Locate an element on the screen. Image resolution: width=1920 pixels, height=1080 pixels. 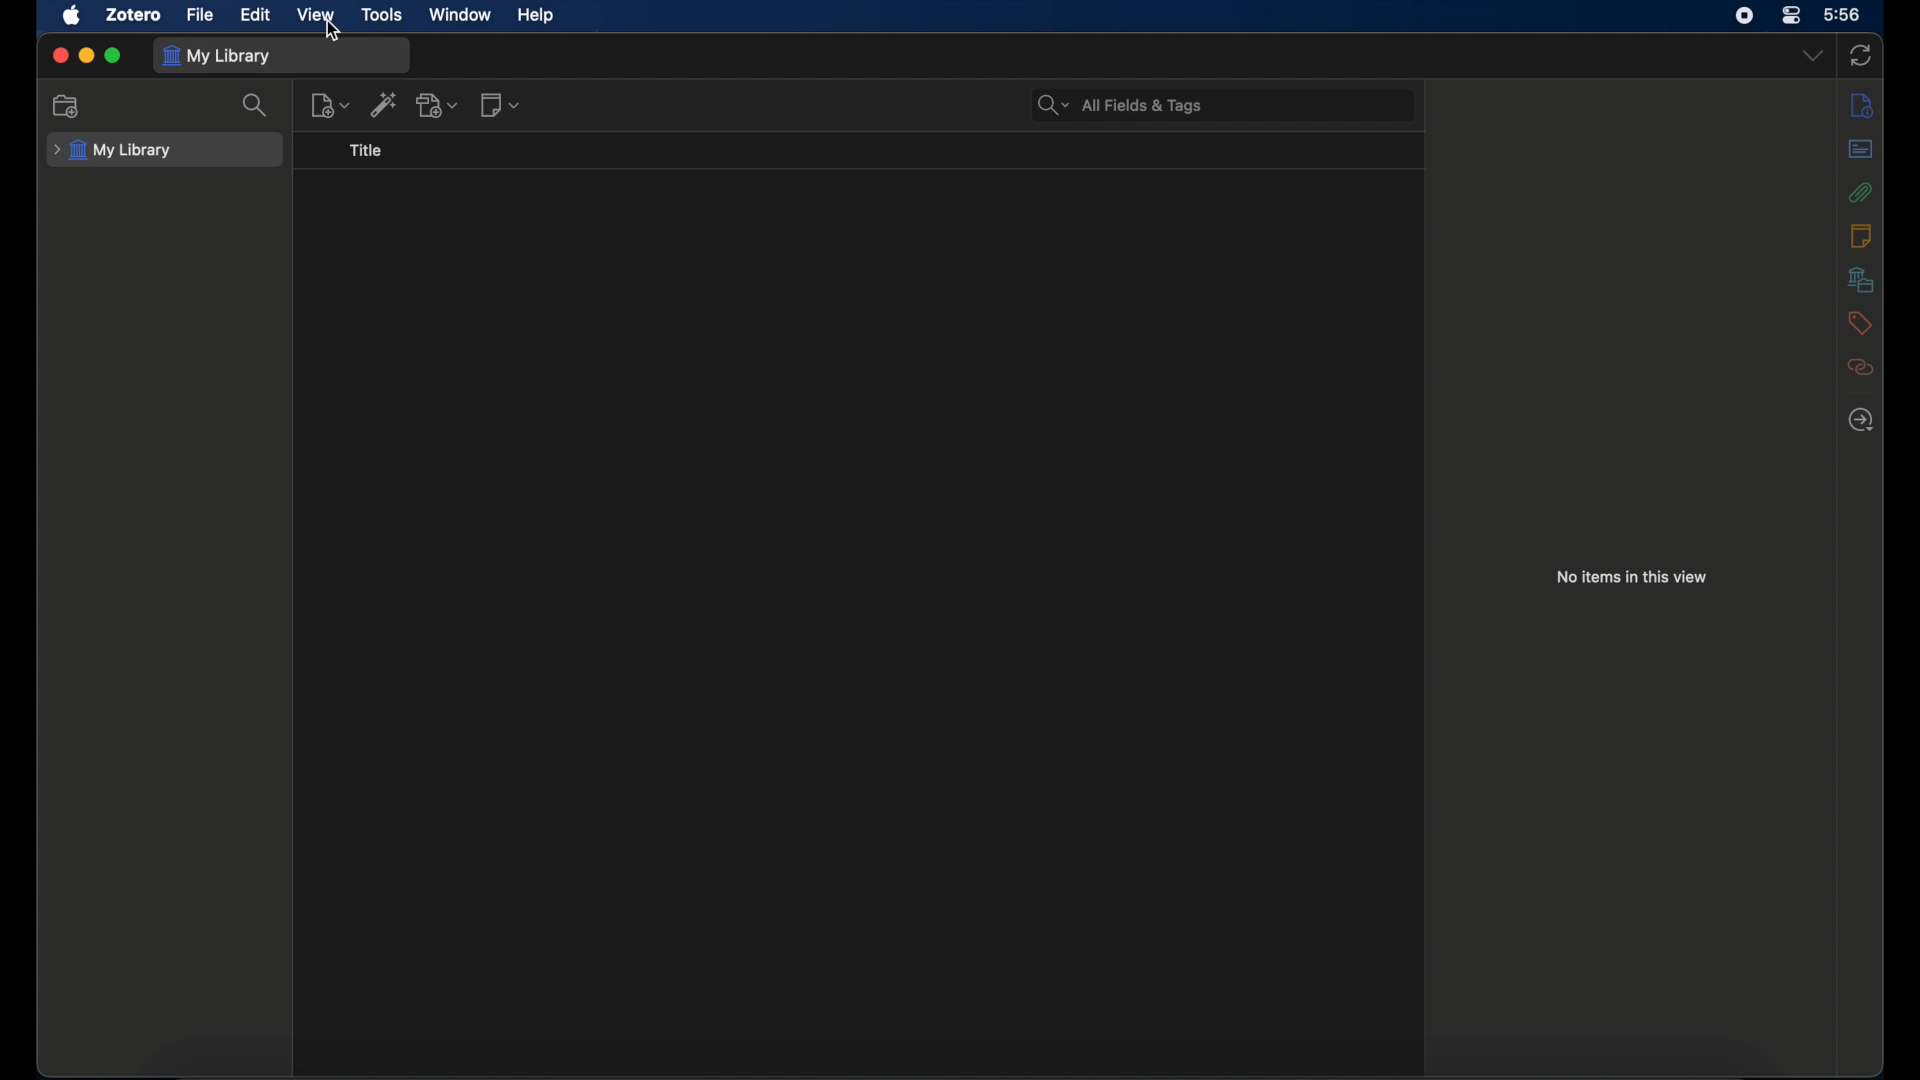
cursor is located at coordinates (337, 30).